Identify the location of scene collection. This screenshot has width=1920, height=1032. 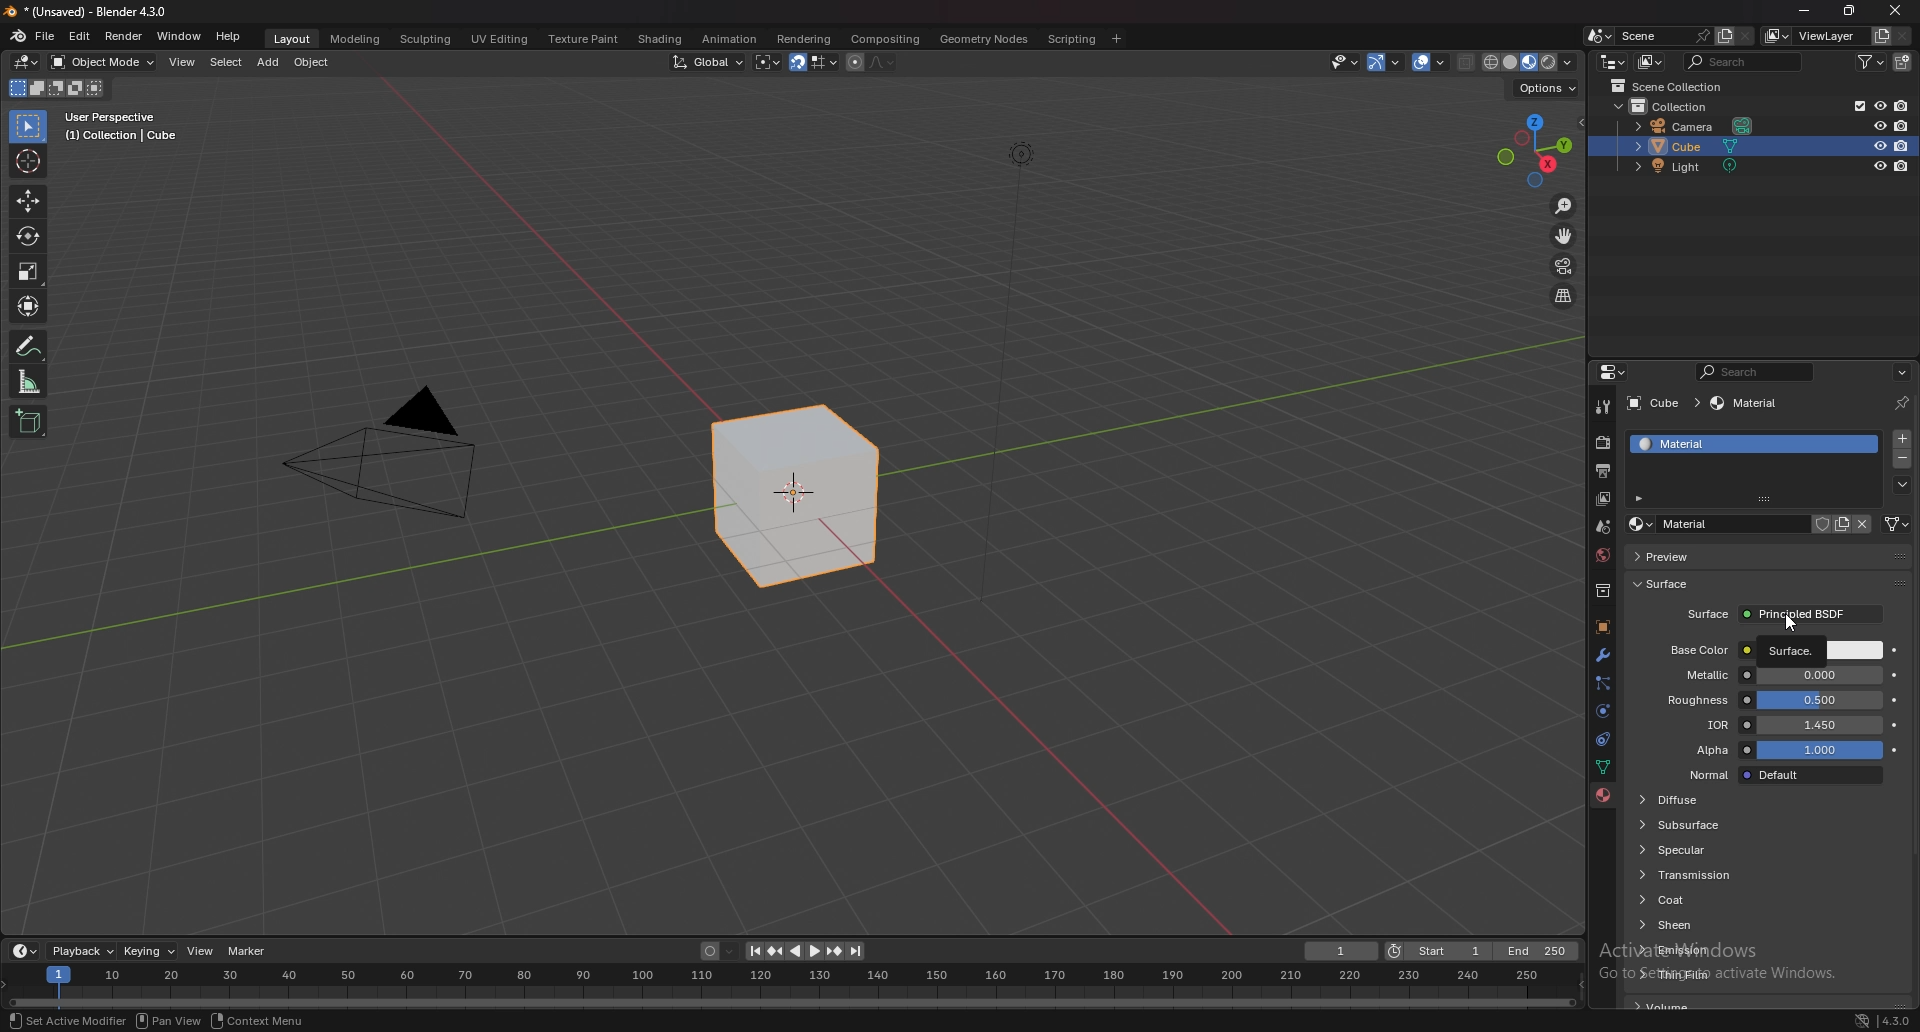
(1672, 87).